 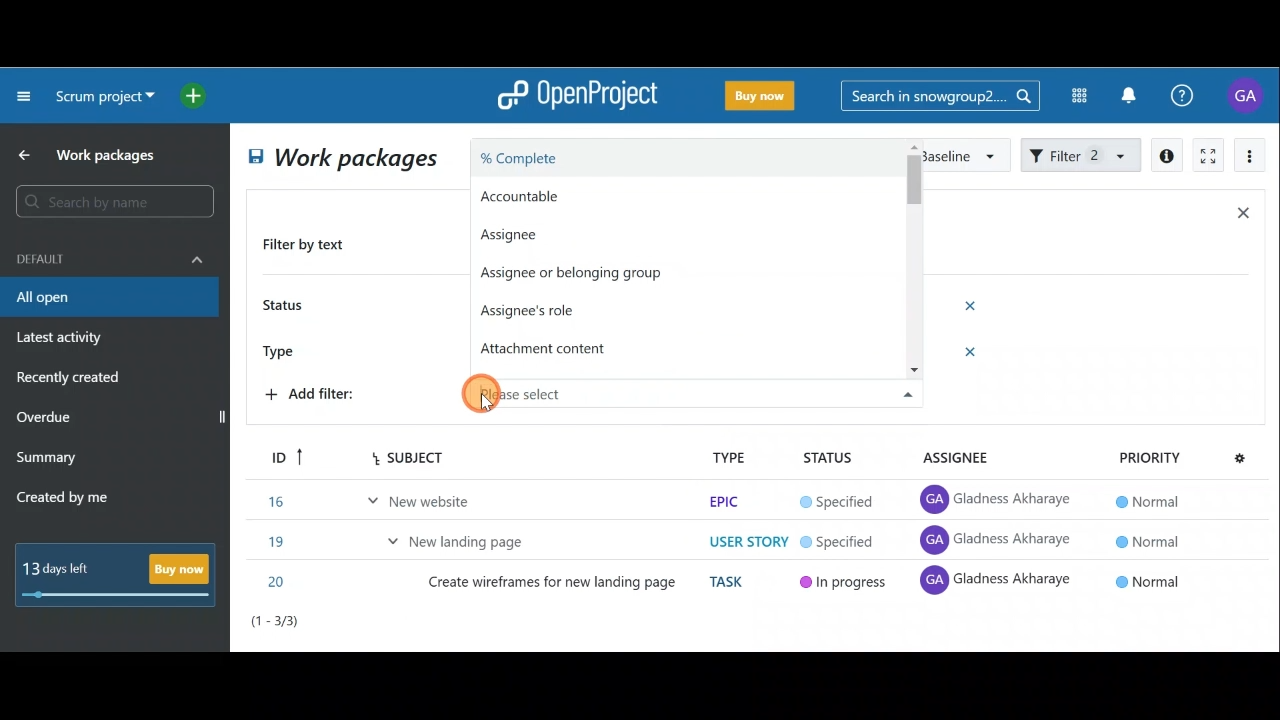 I want to click on Page number, so click(x=360, y=626).